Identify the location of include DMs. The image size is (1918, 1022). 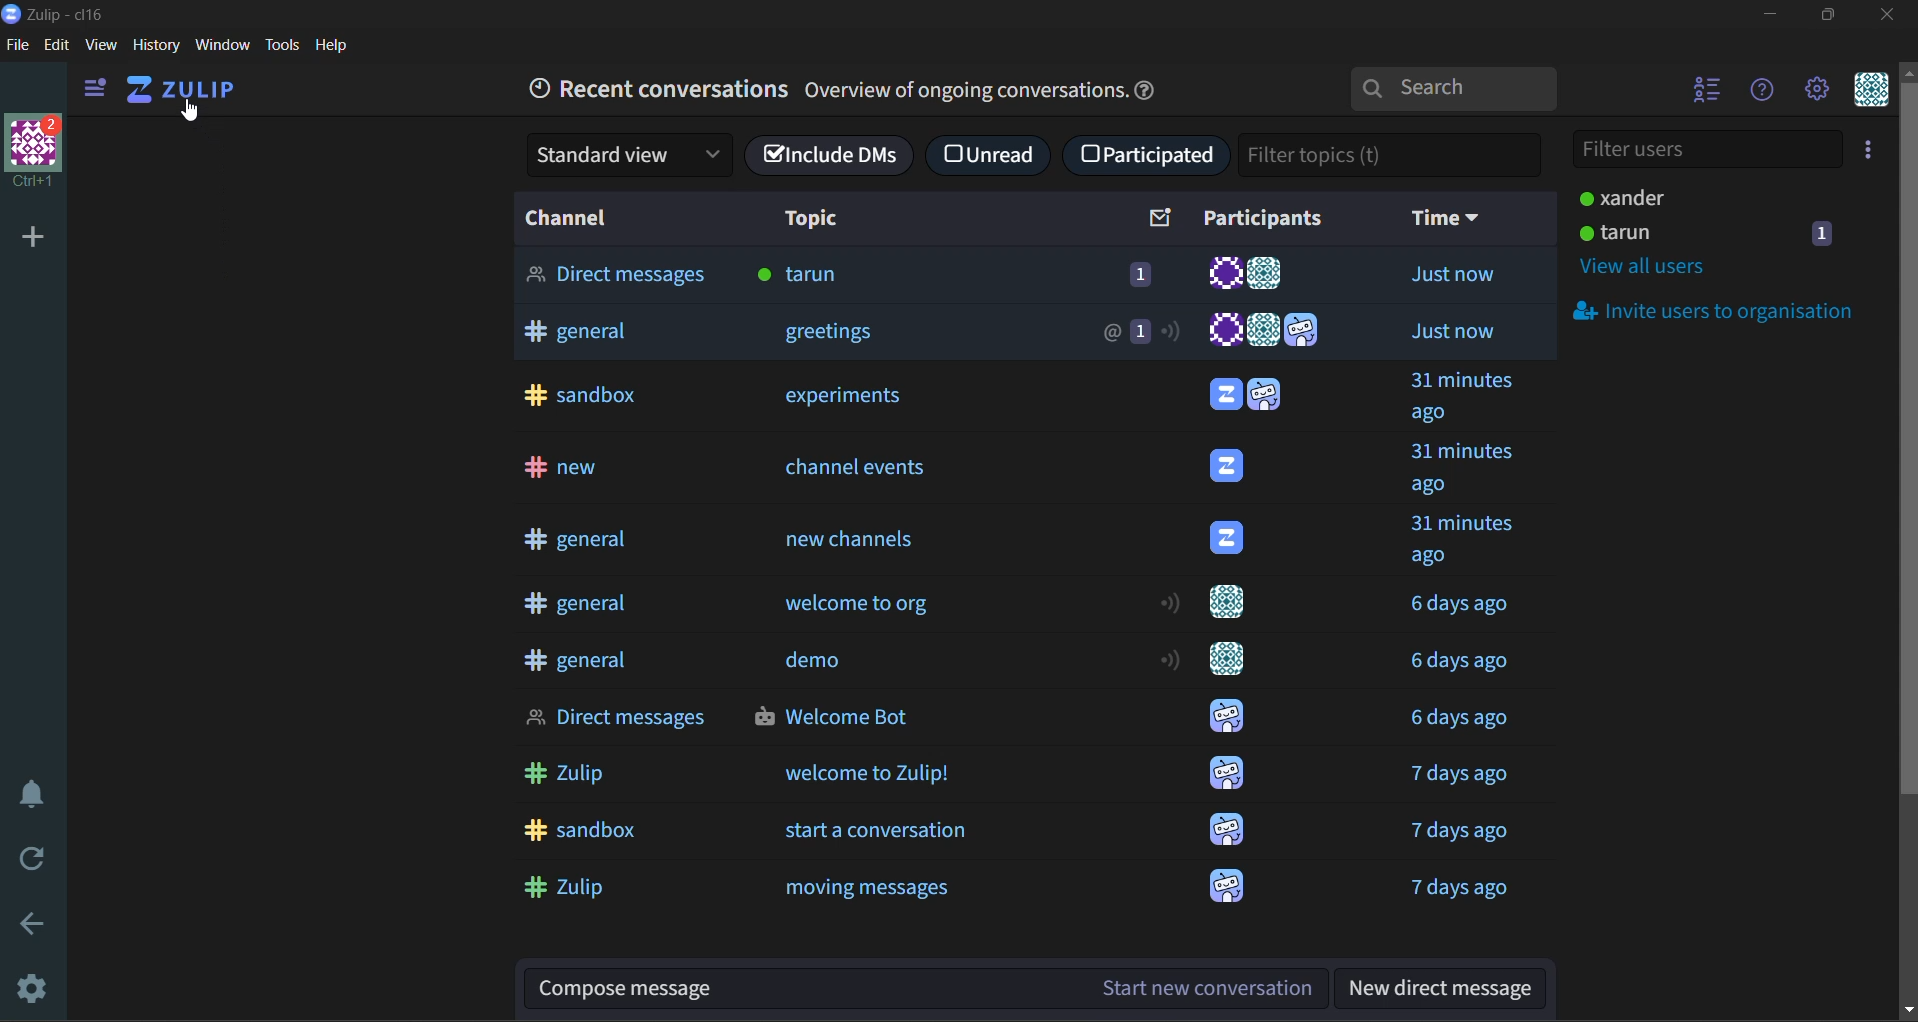
(833, 155).